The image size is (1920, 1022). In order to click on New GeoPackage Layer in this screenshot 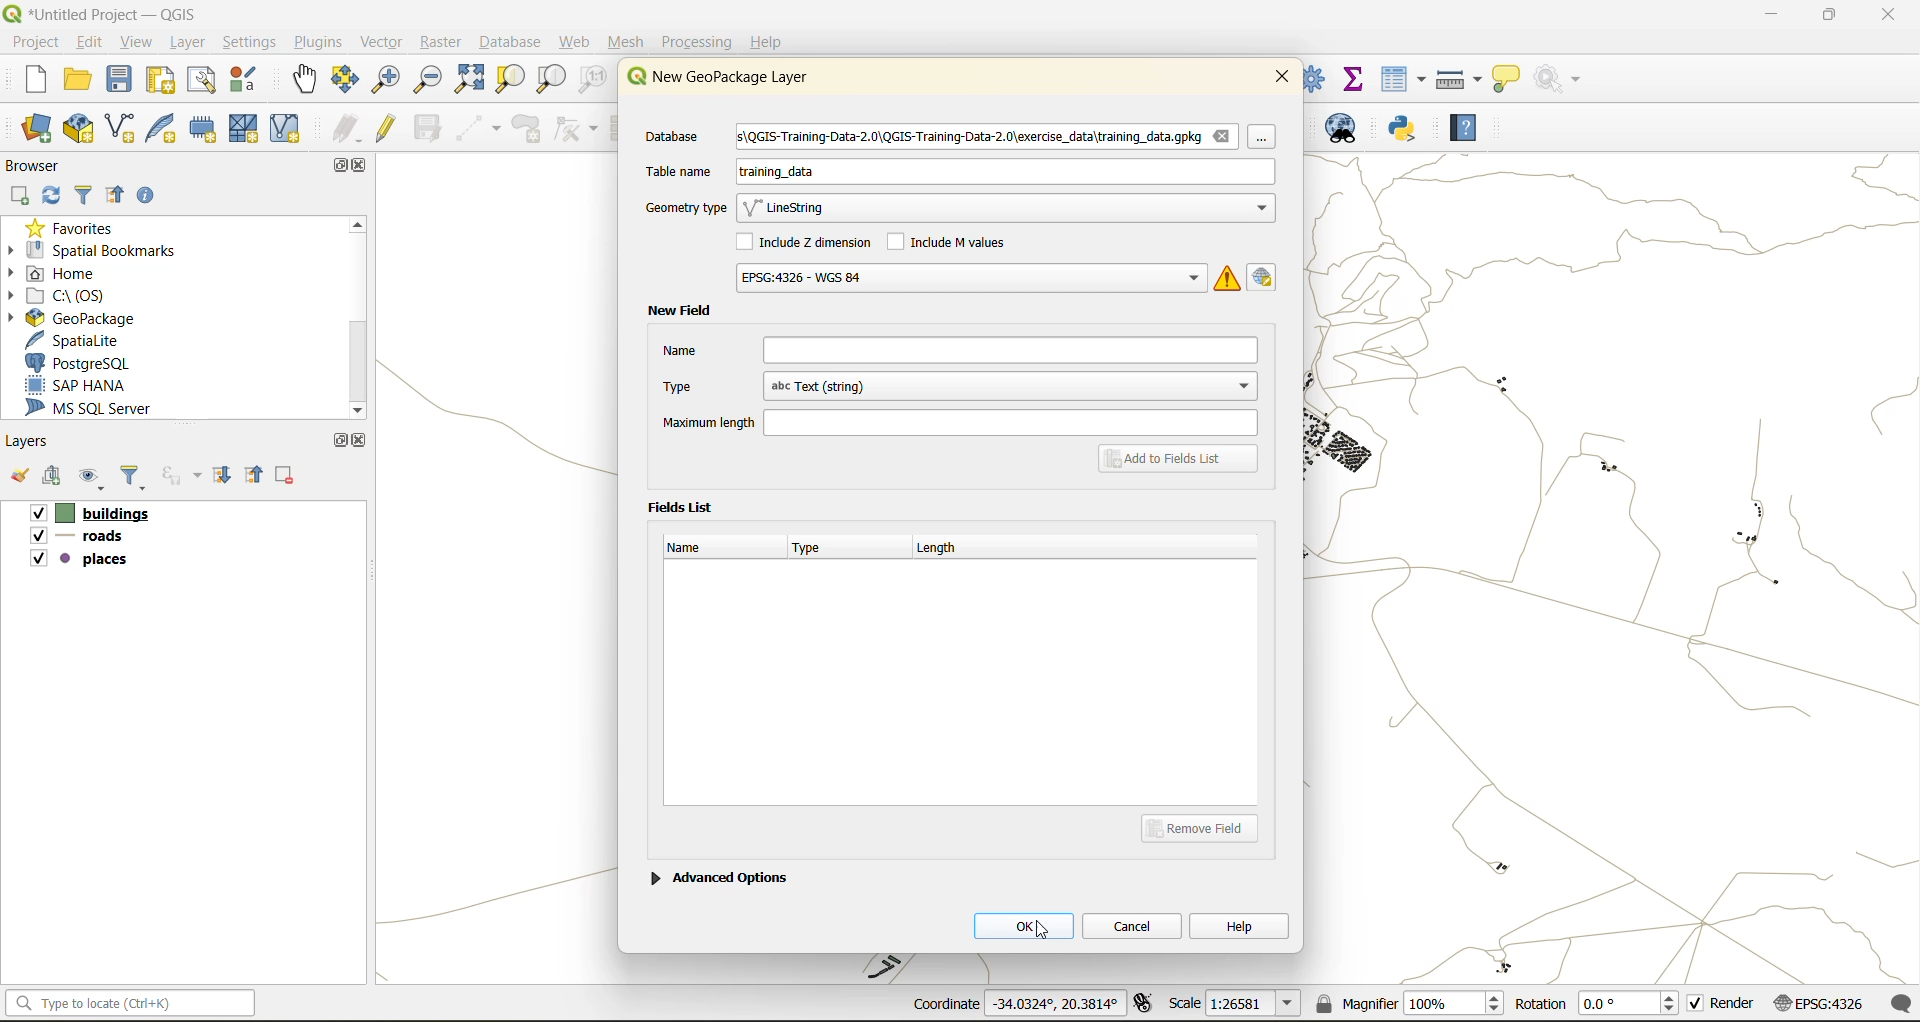, I will do `click(713, 77)`.